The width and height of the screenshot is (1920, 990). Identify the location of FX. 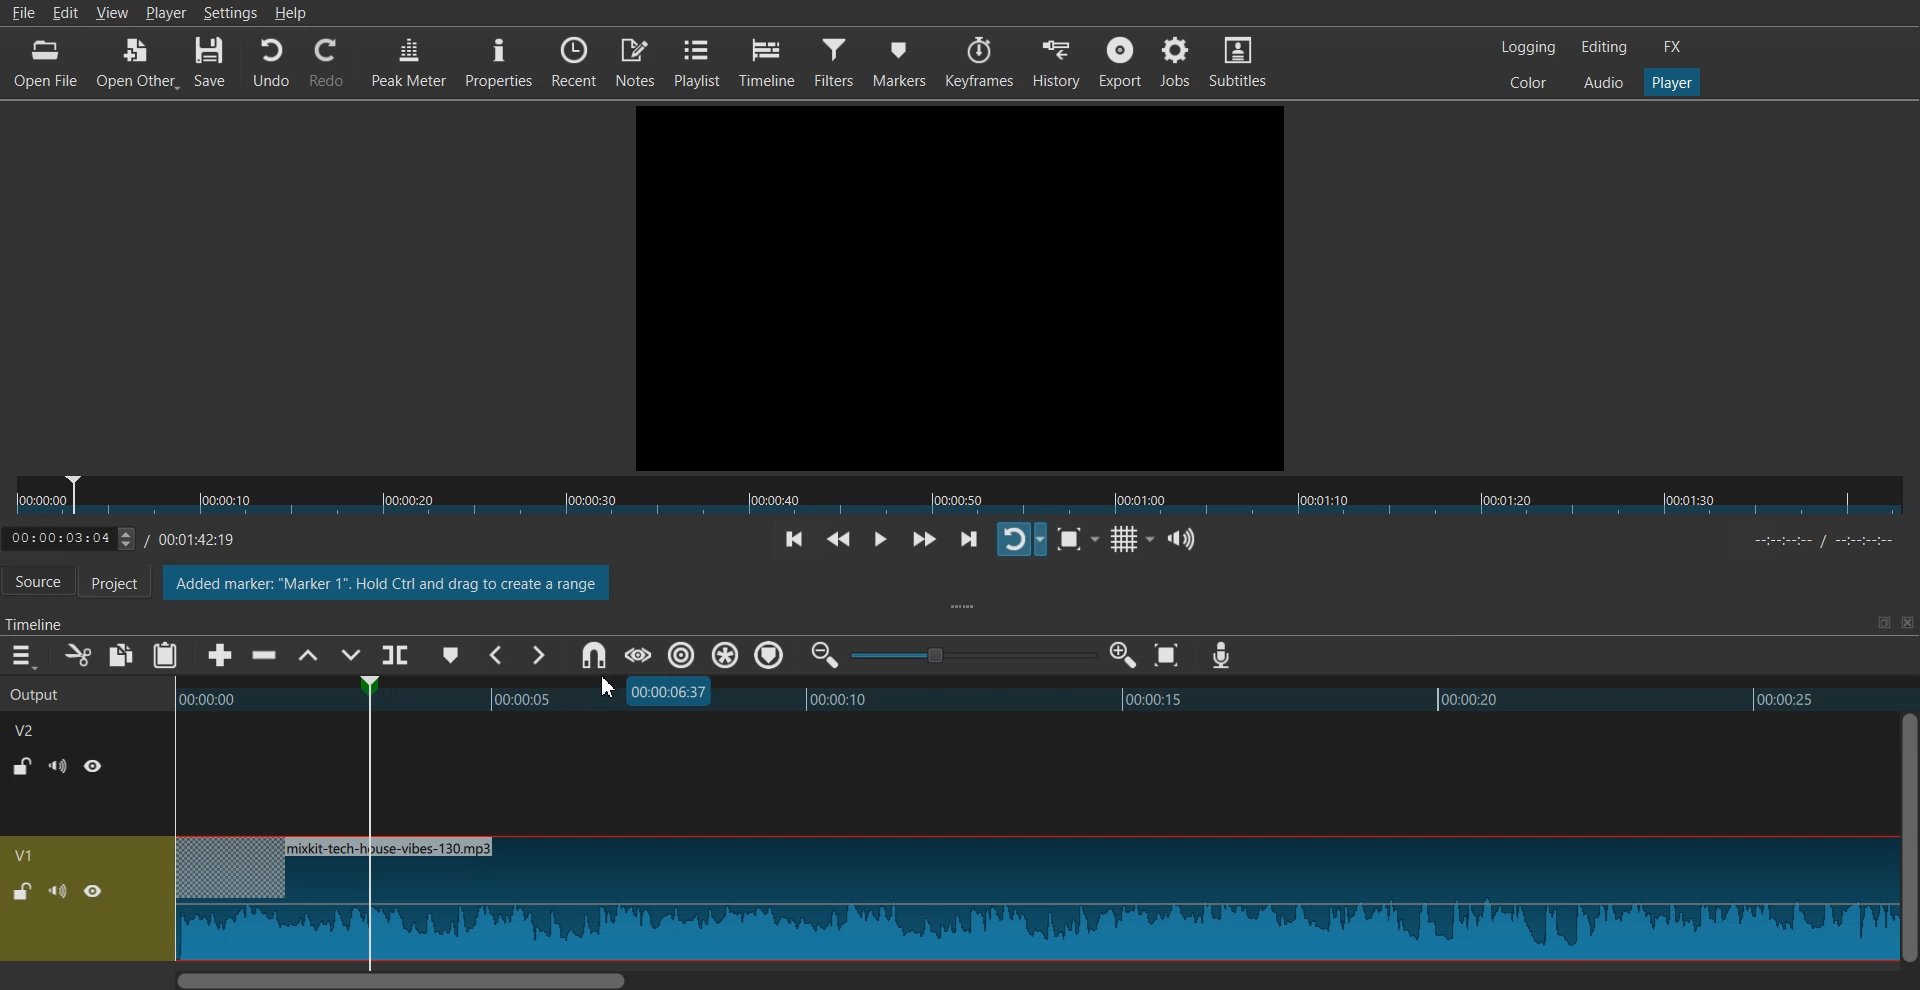
(1673, 47).